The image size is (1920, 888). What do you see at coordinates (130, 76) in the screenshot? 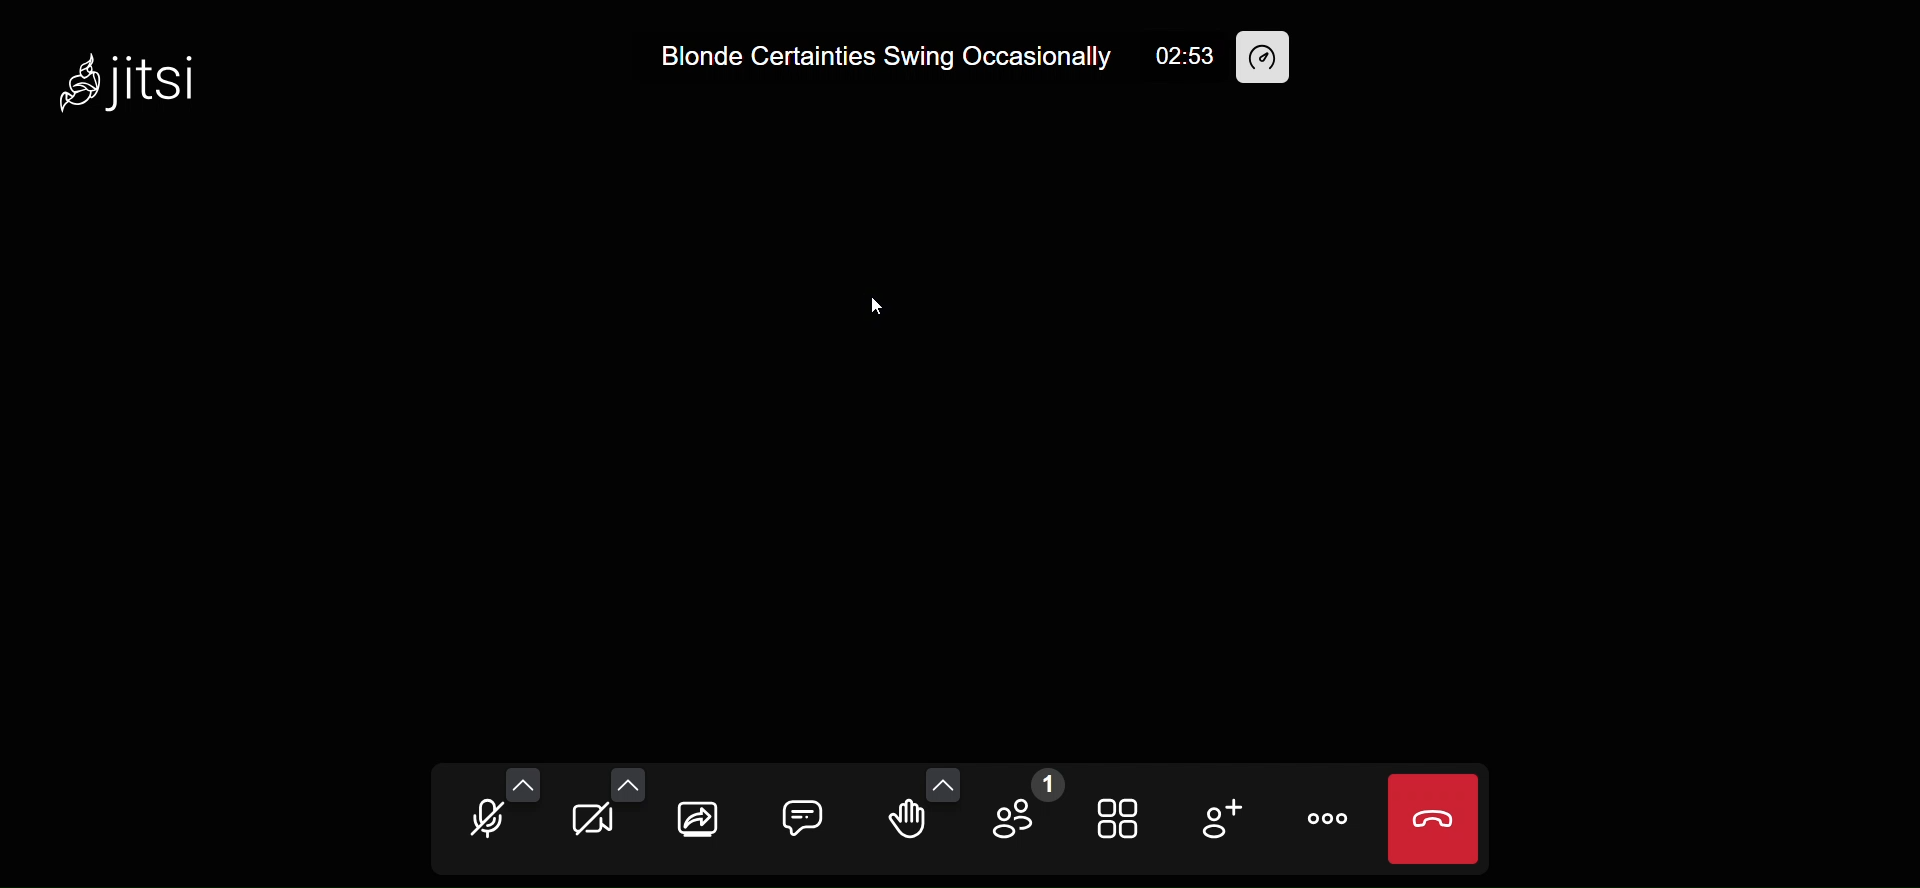
I see `jitsi` at bounding box center [130, 76].